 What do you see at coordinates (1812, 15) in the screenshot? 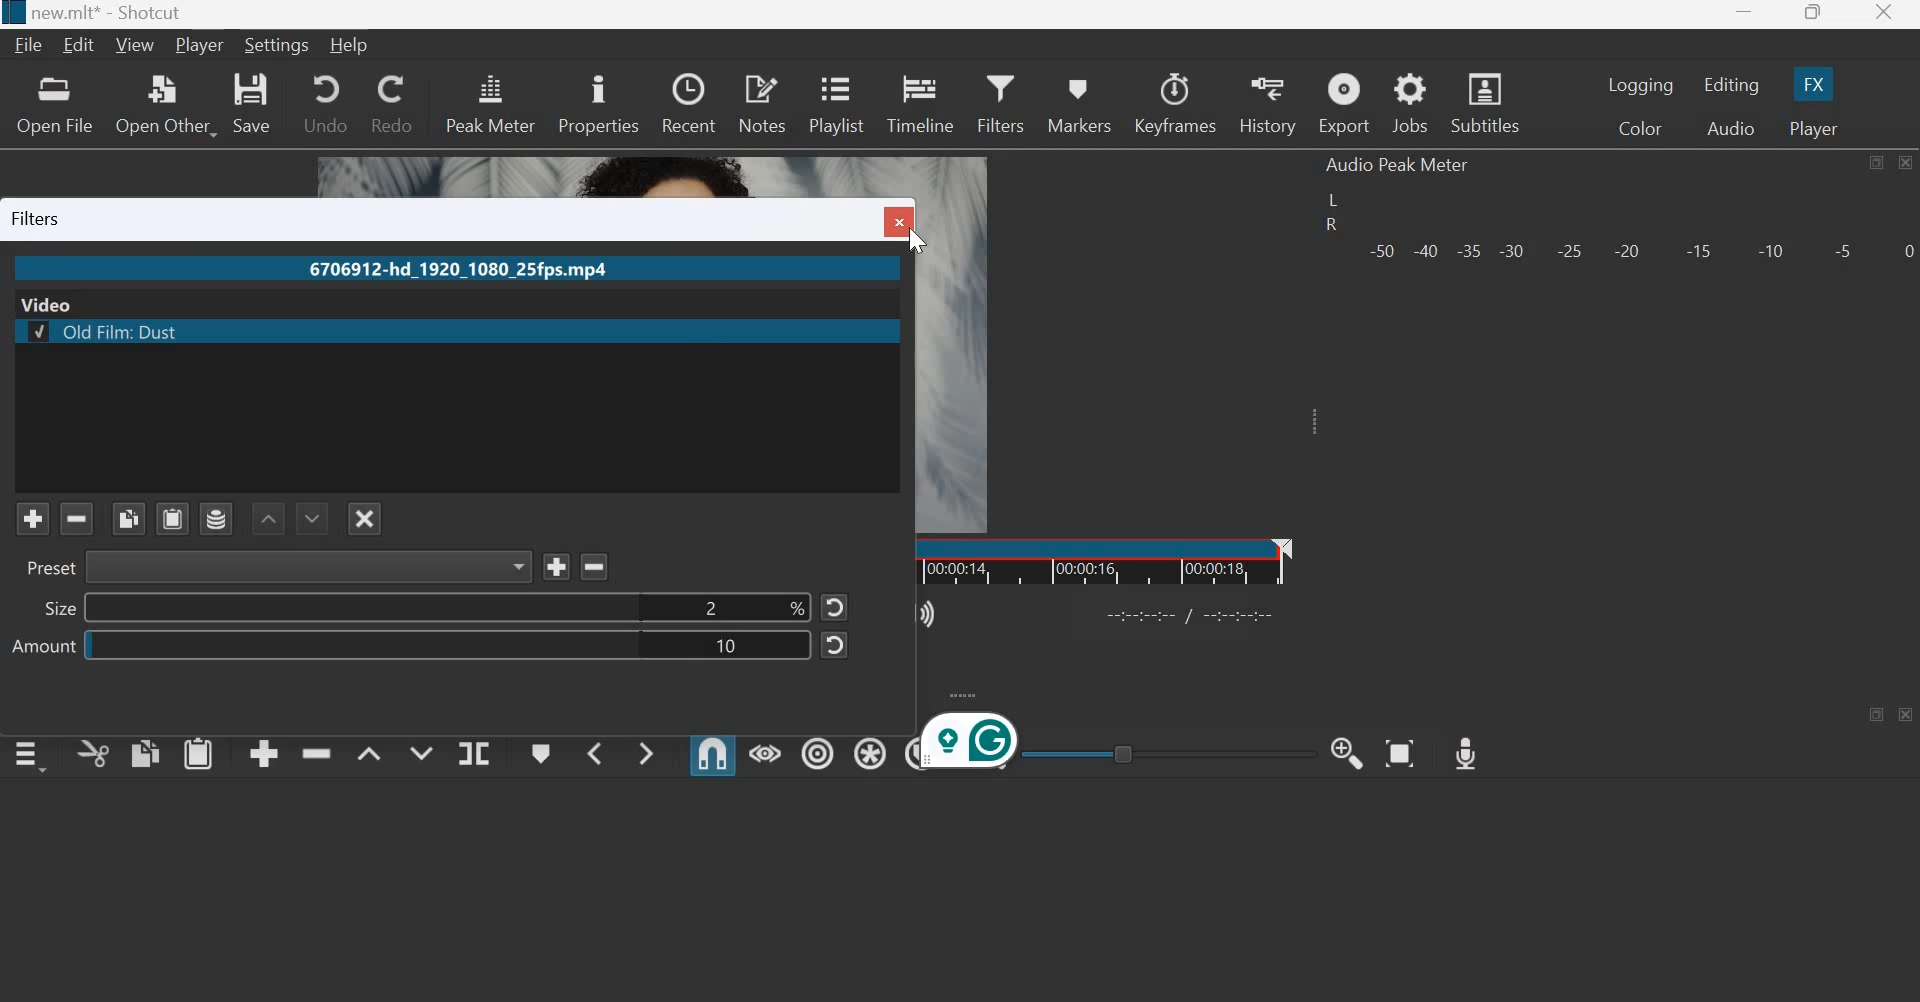
I see `maximize` at bounding box center [1812, 15].